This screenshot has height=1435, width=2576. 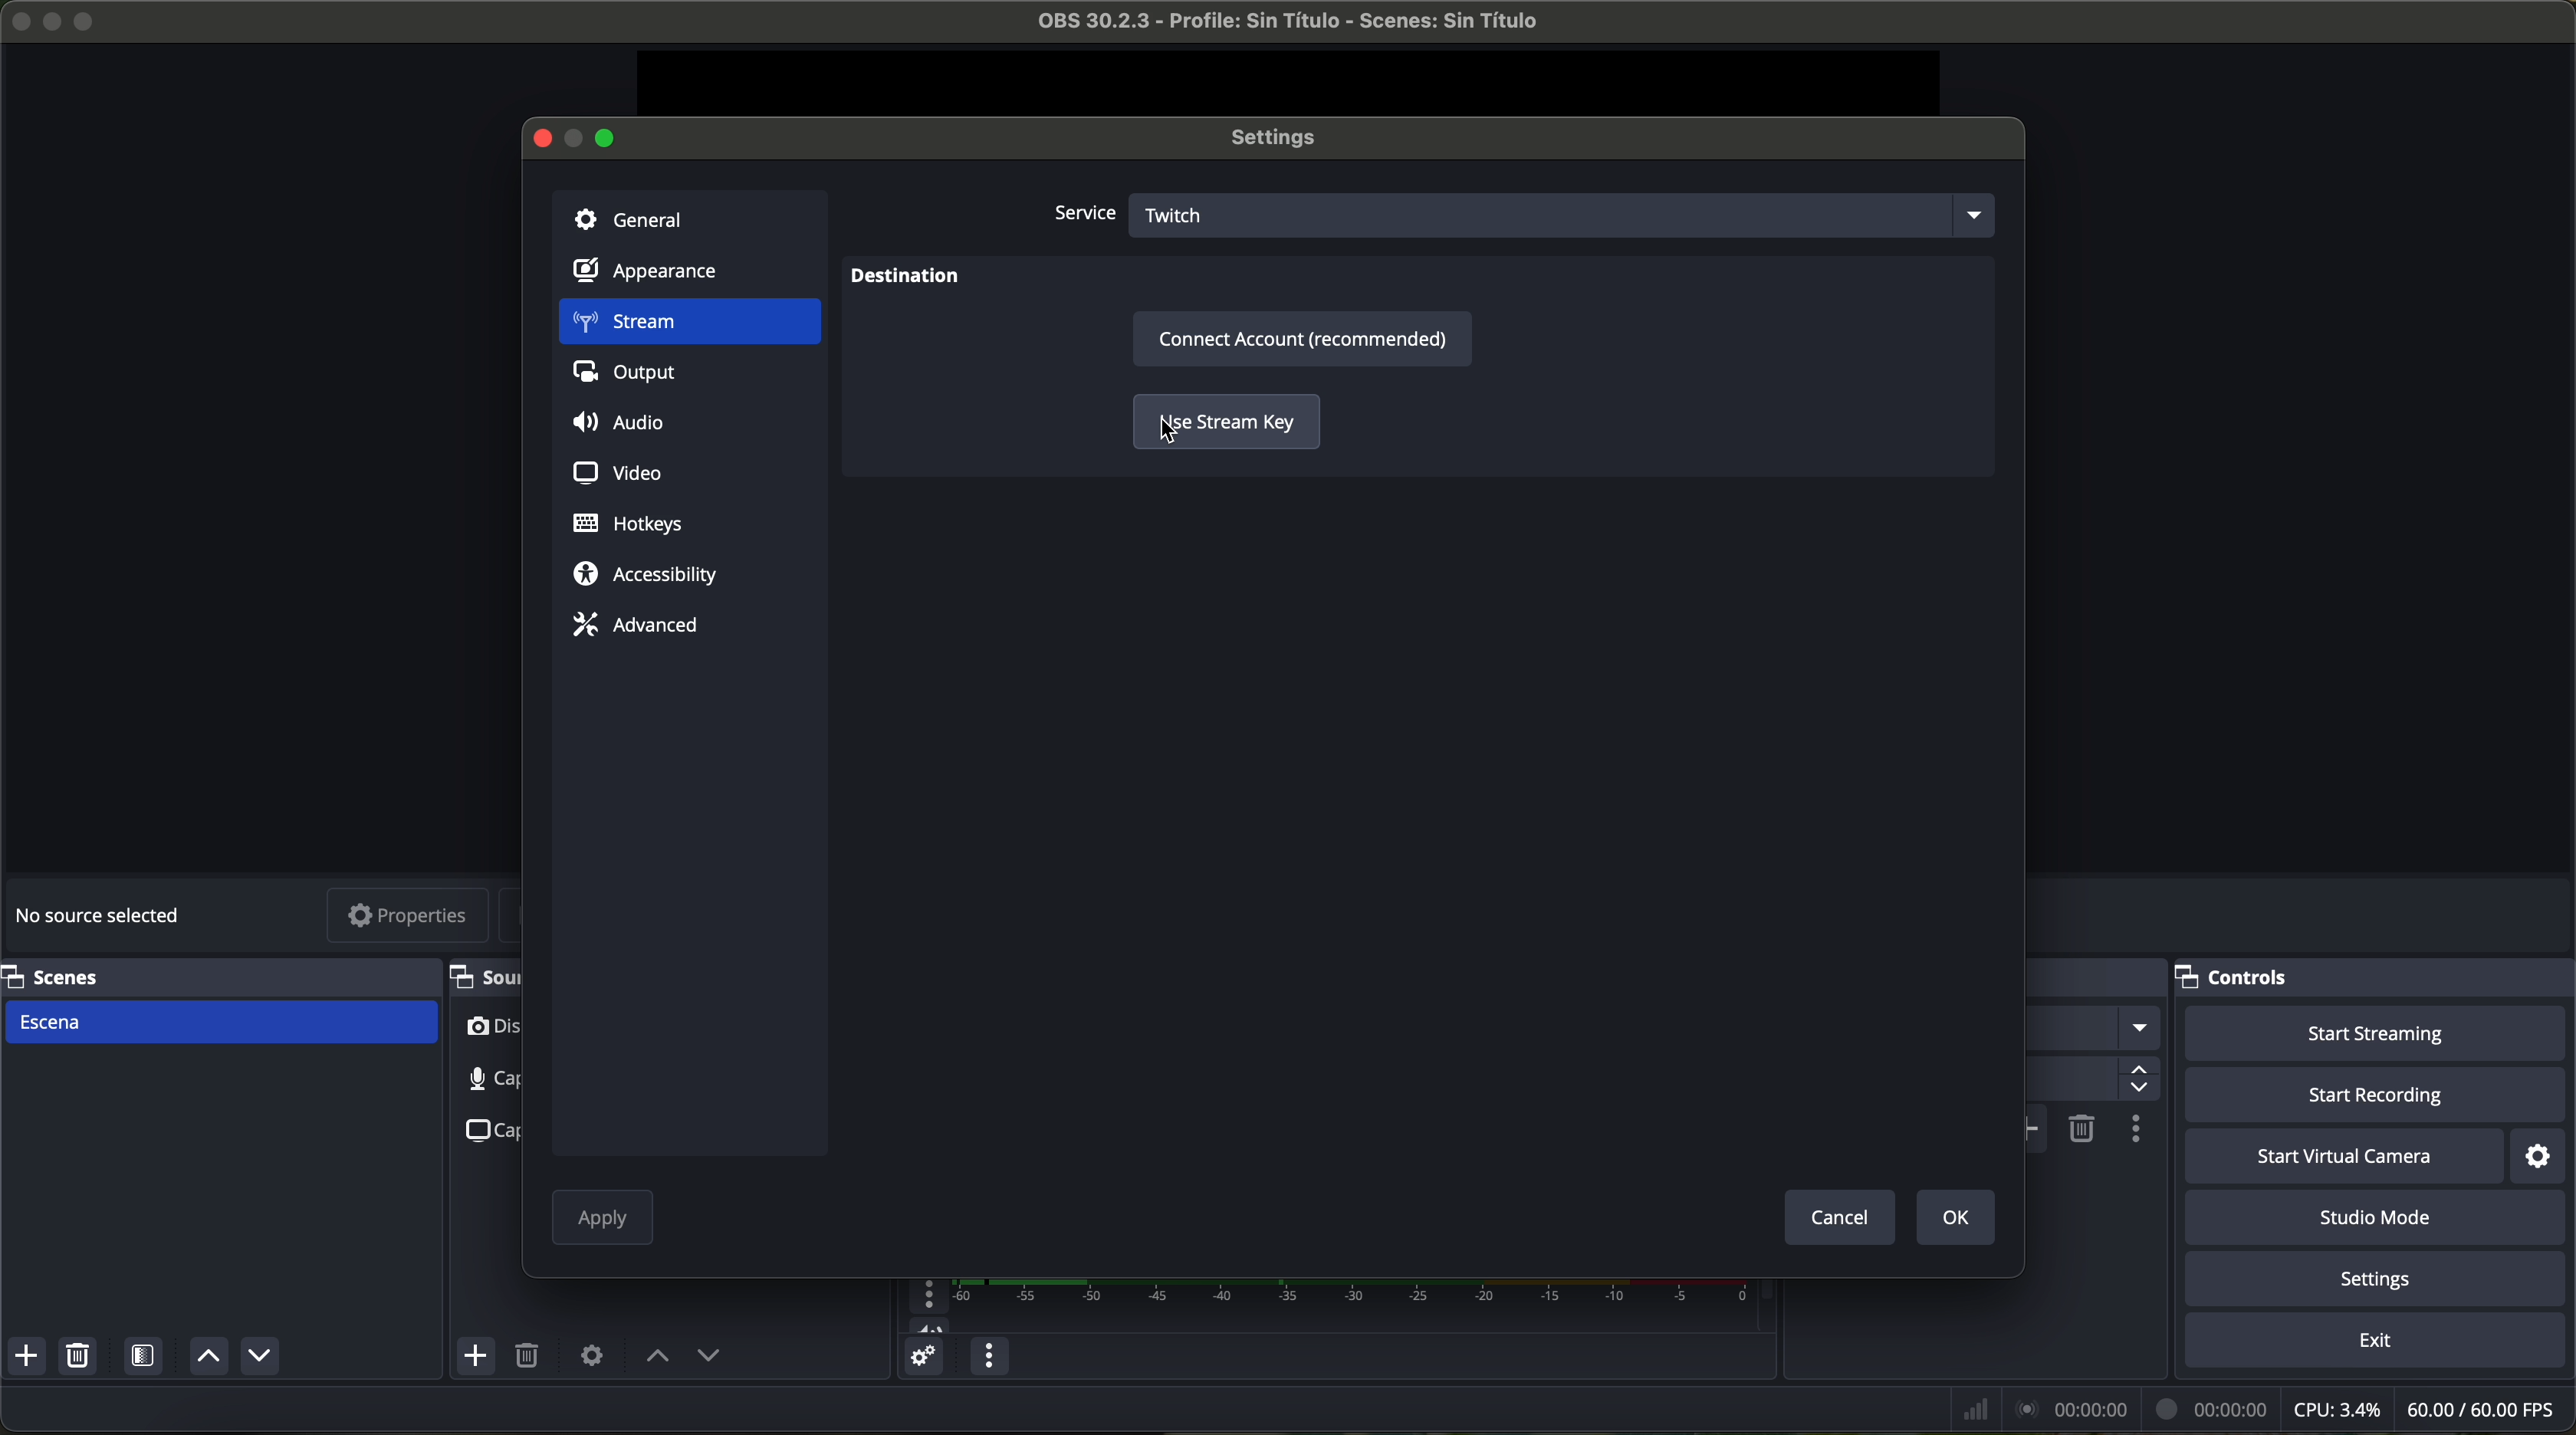 What do you see at coordinates (646, 576) in the screenshot?
I see `accessibility` at bounding box center [646, 576].